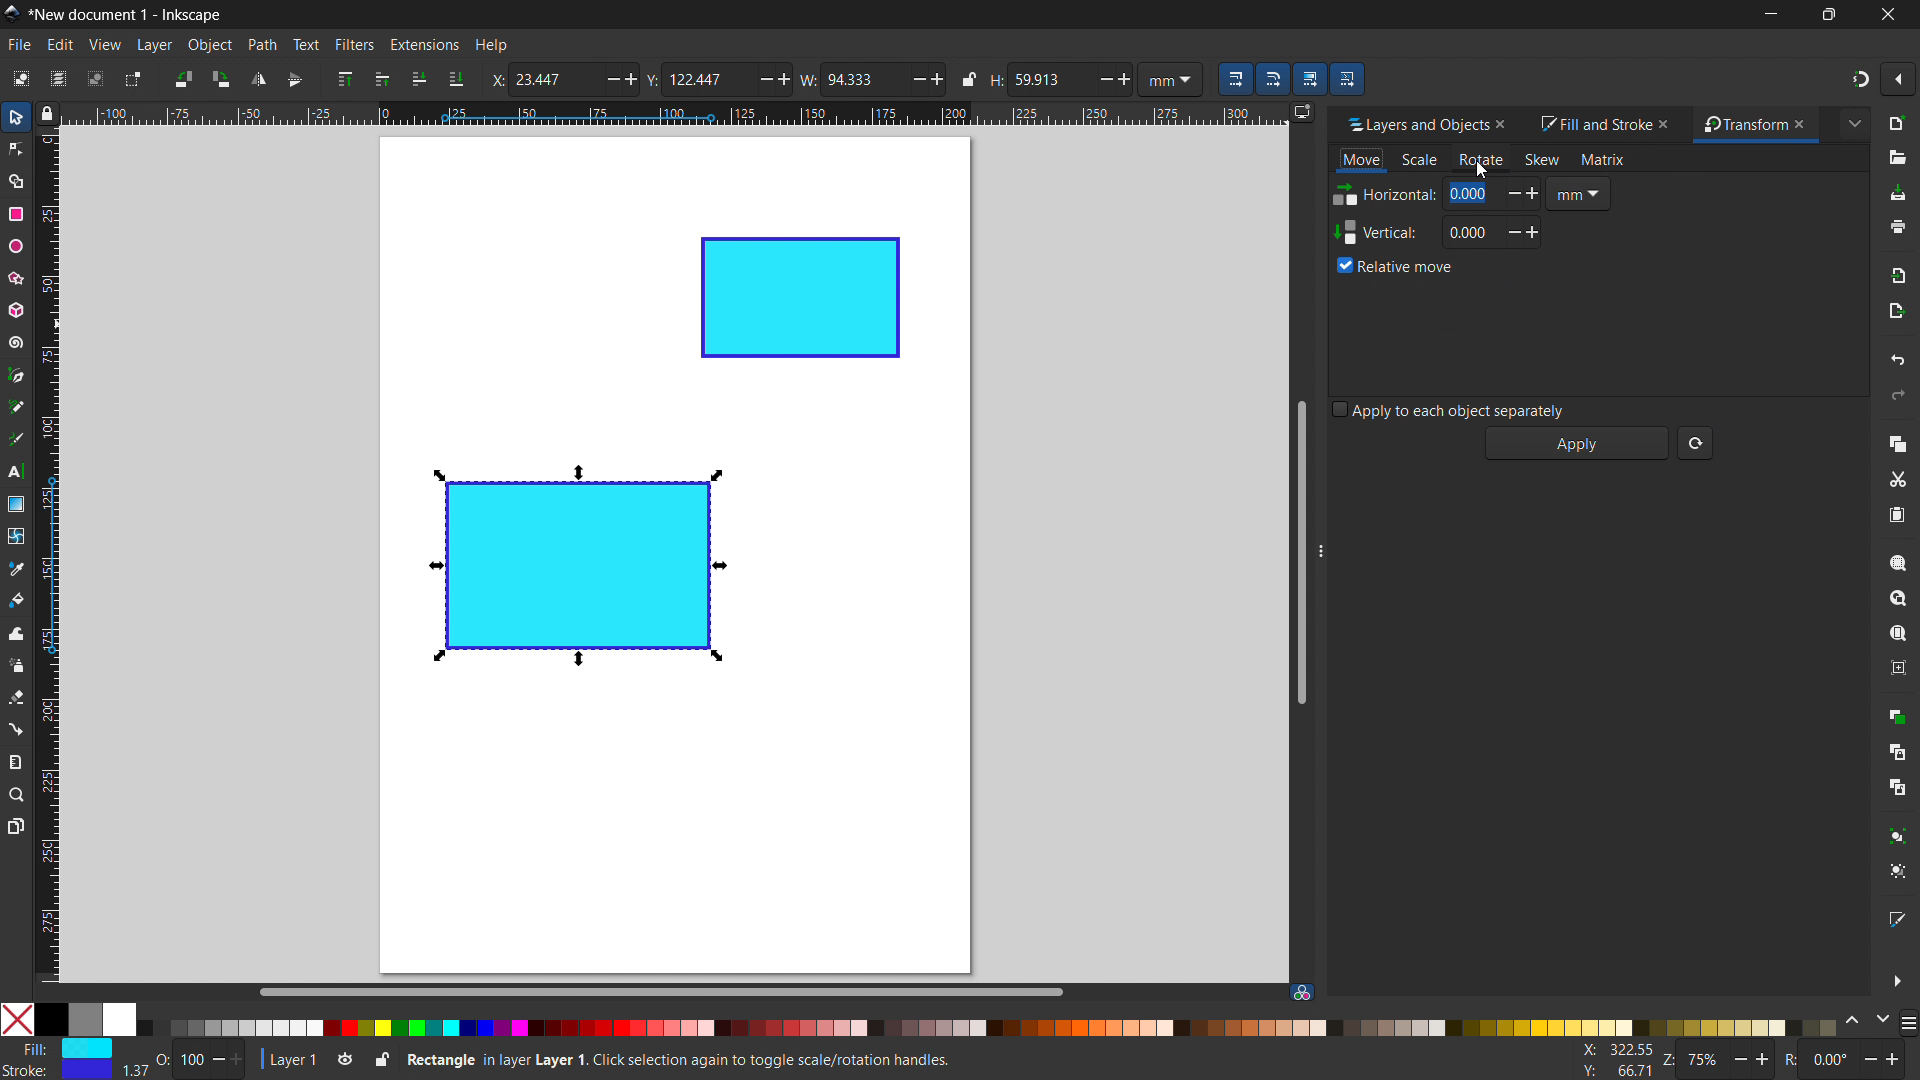  I want to click on create clone, so click(1896, 750).